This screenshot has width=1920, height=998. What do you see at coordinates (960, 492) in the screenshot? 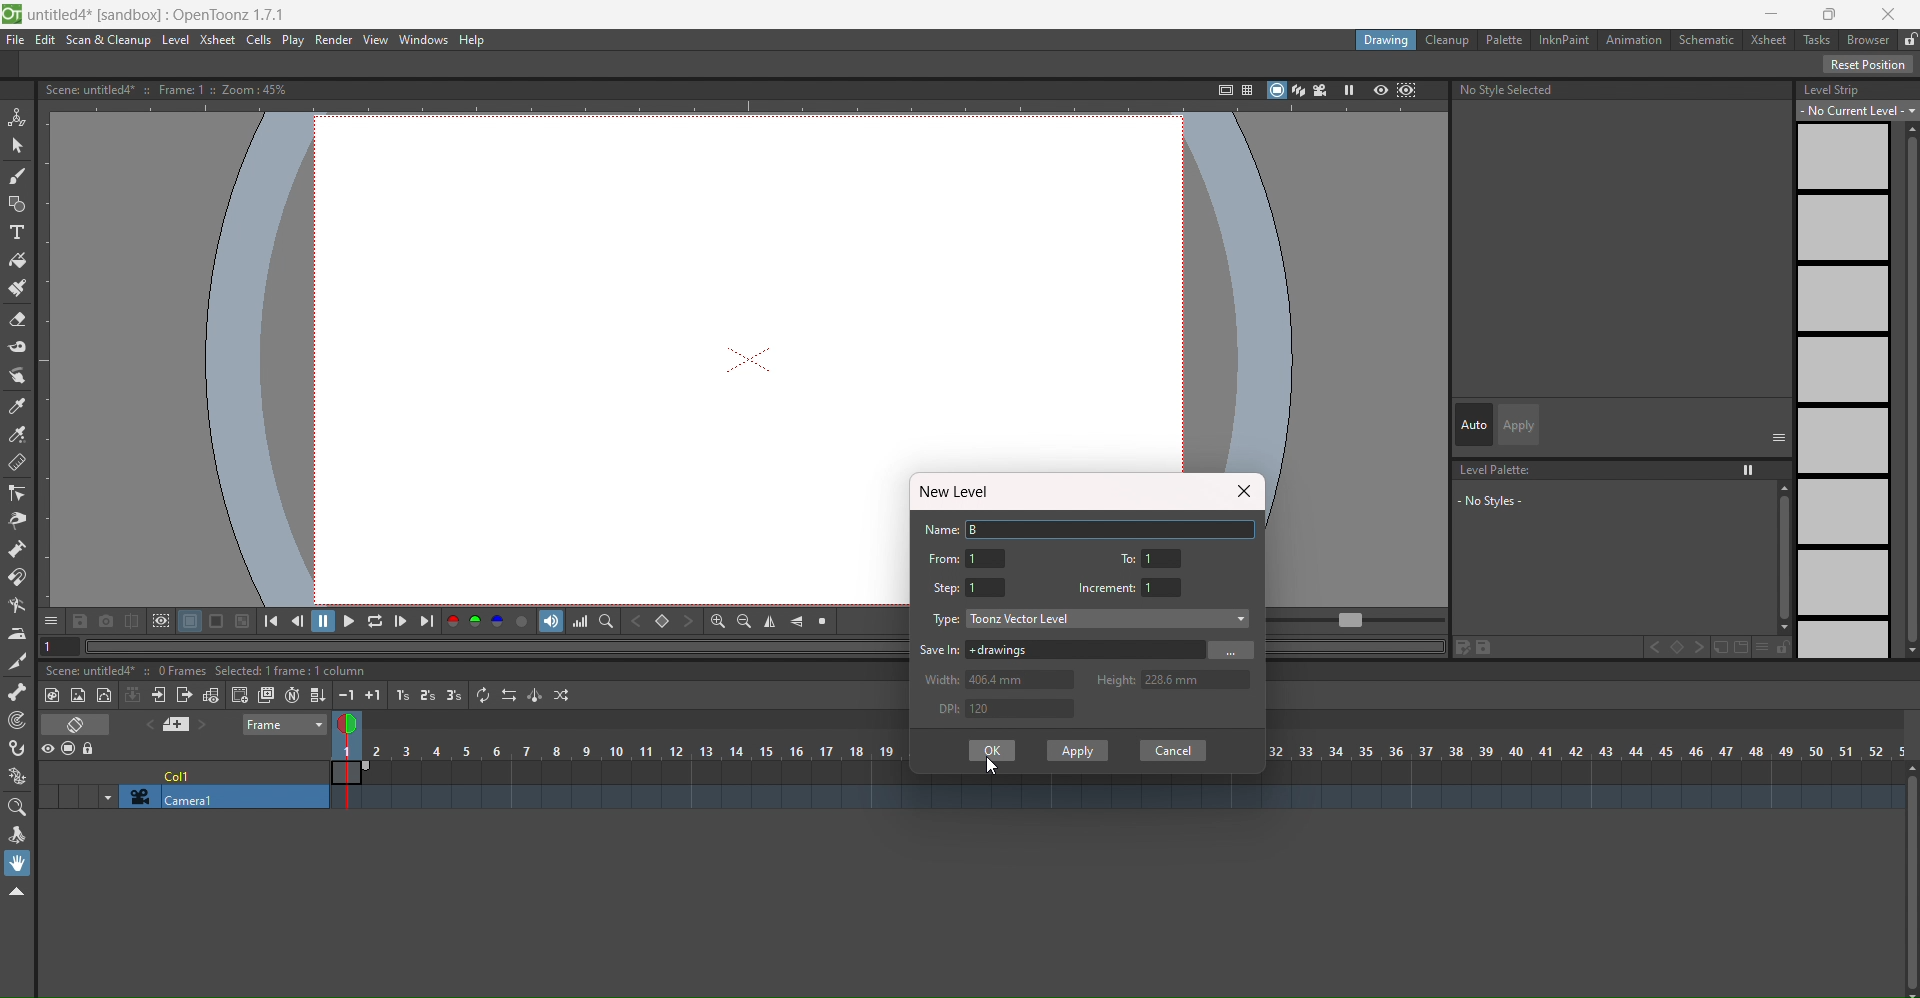
I see `new level` at bounding box center [960, 492].